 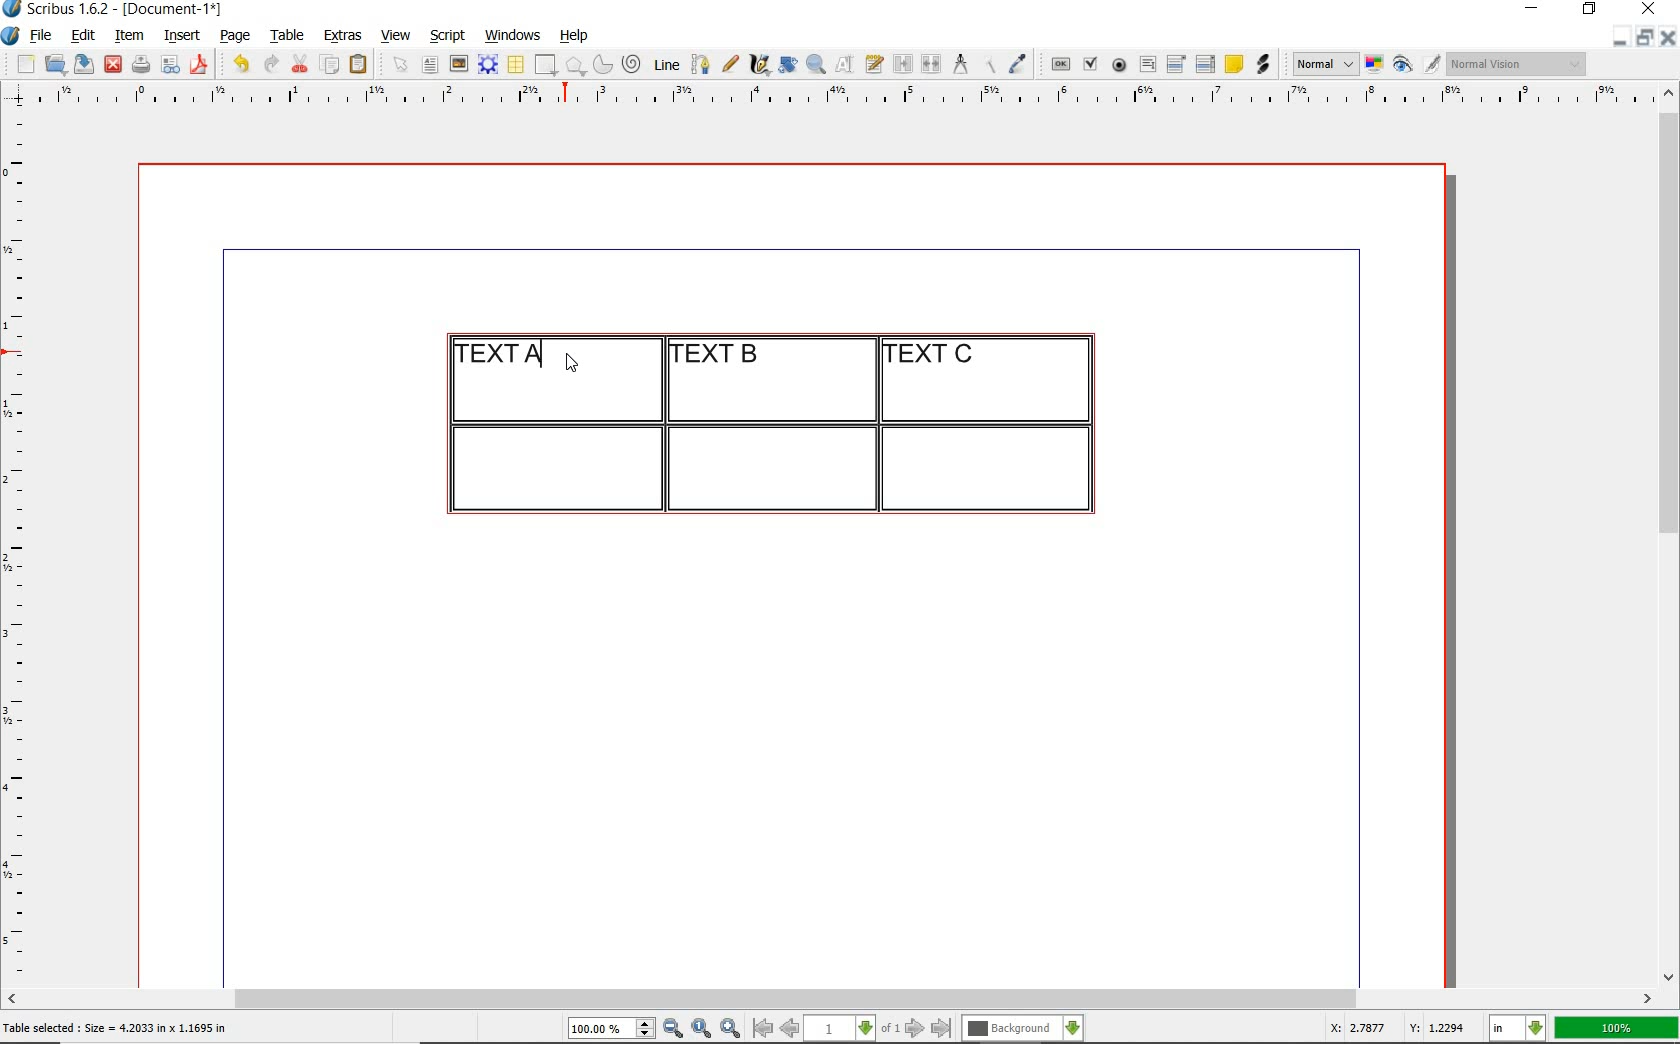 What do you see at coordinates (904, 66) in the screenshot?
I see `link text frames` at bounding box center [904, 66].